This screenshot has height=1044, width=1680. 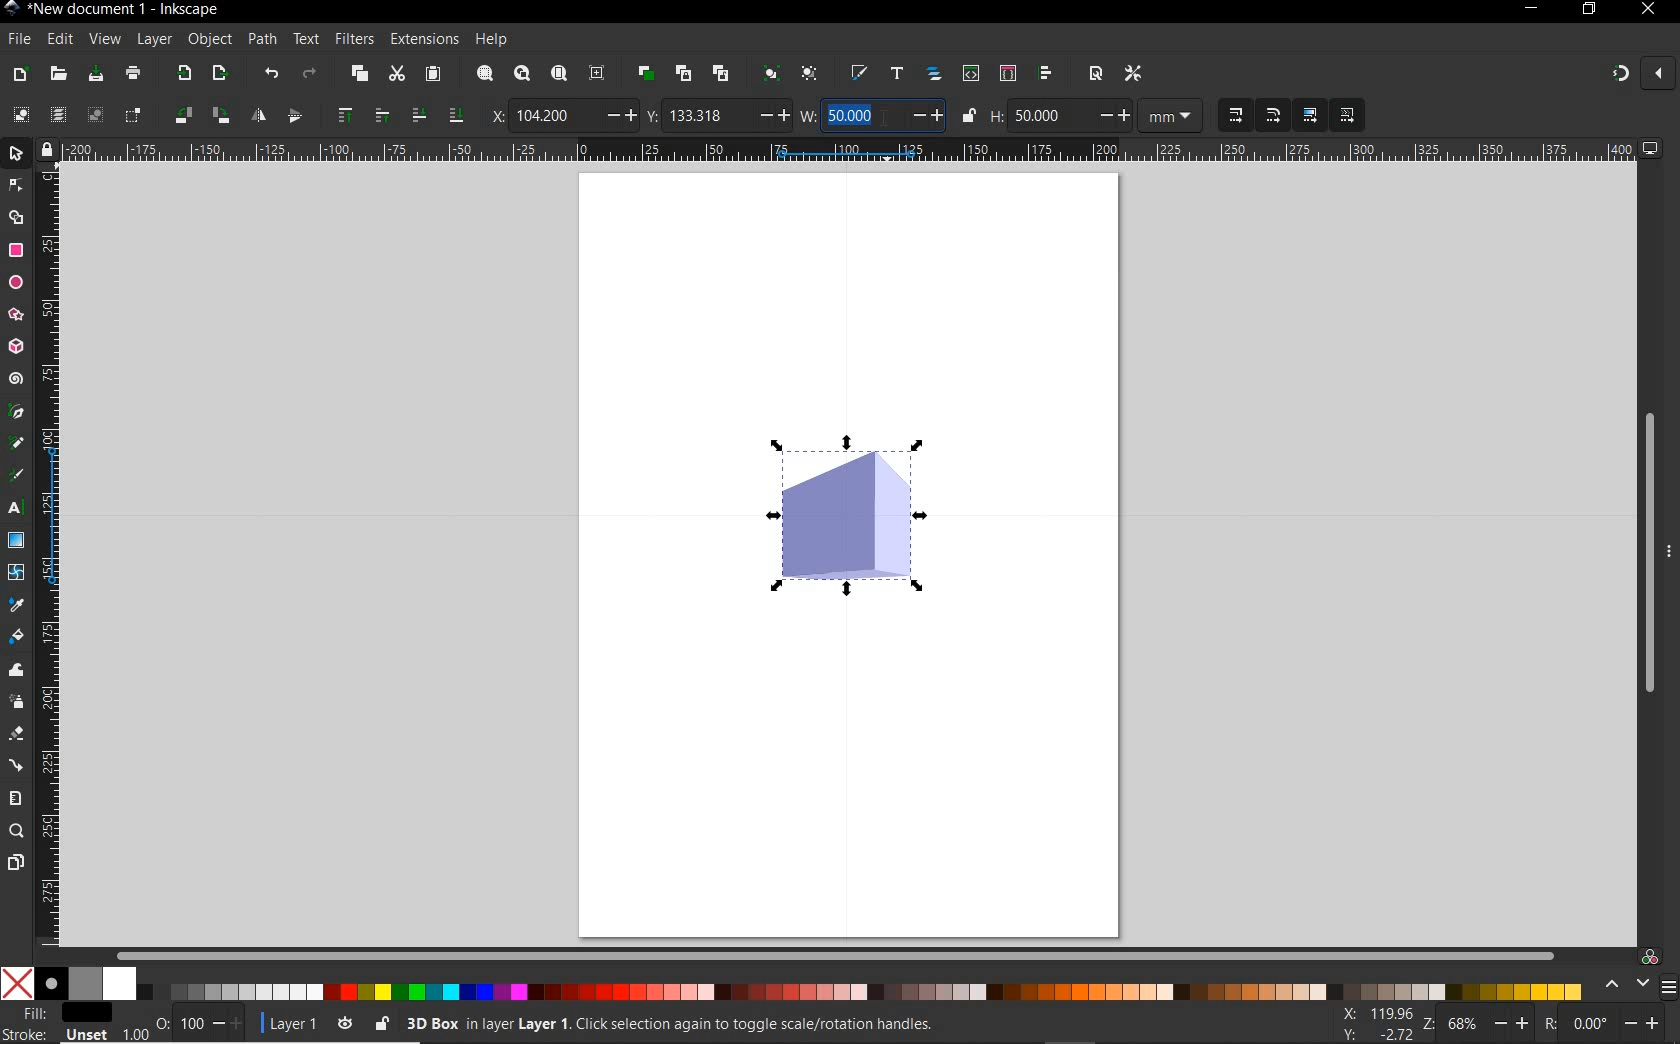 I want to click on raise selection, so click(x=379, y=116).